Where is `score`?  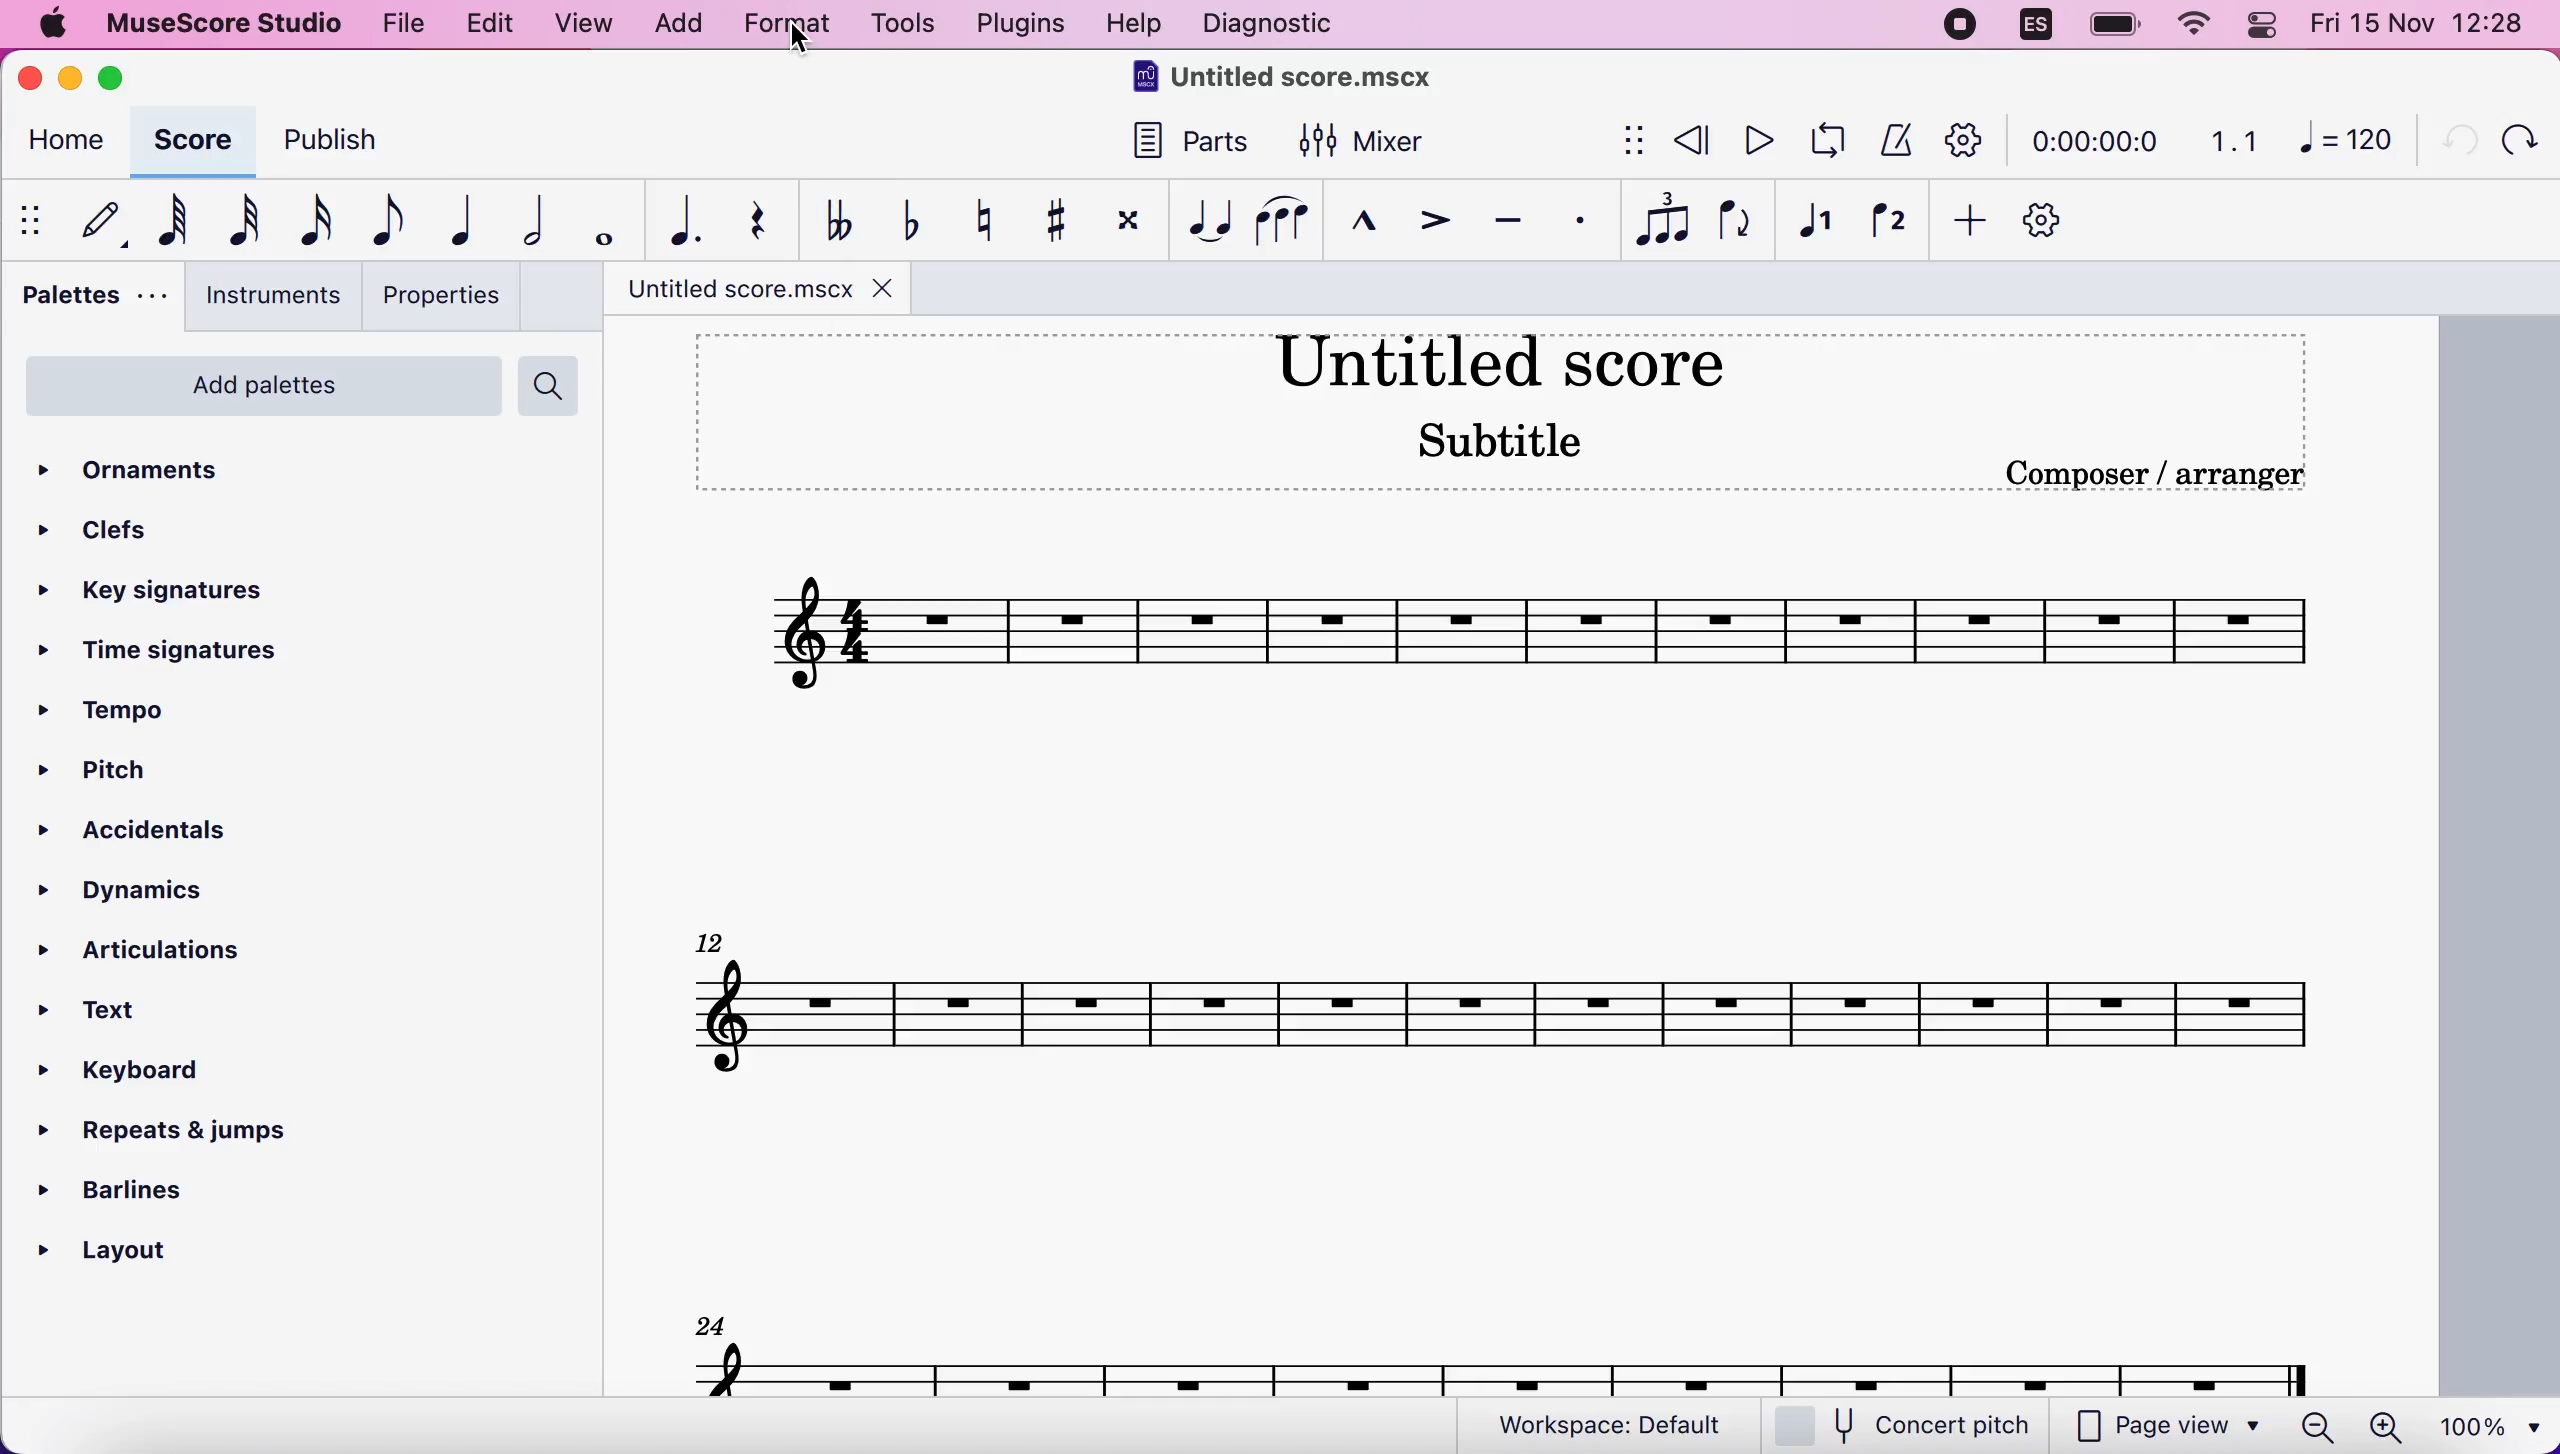
score is located at coordinates (1503, 1015).